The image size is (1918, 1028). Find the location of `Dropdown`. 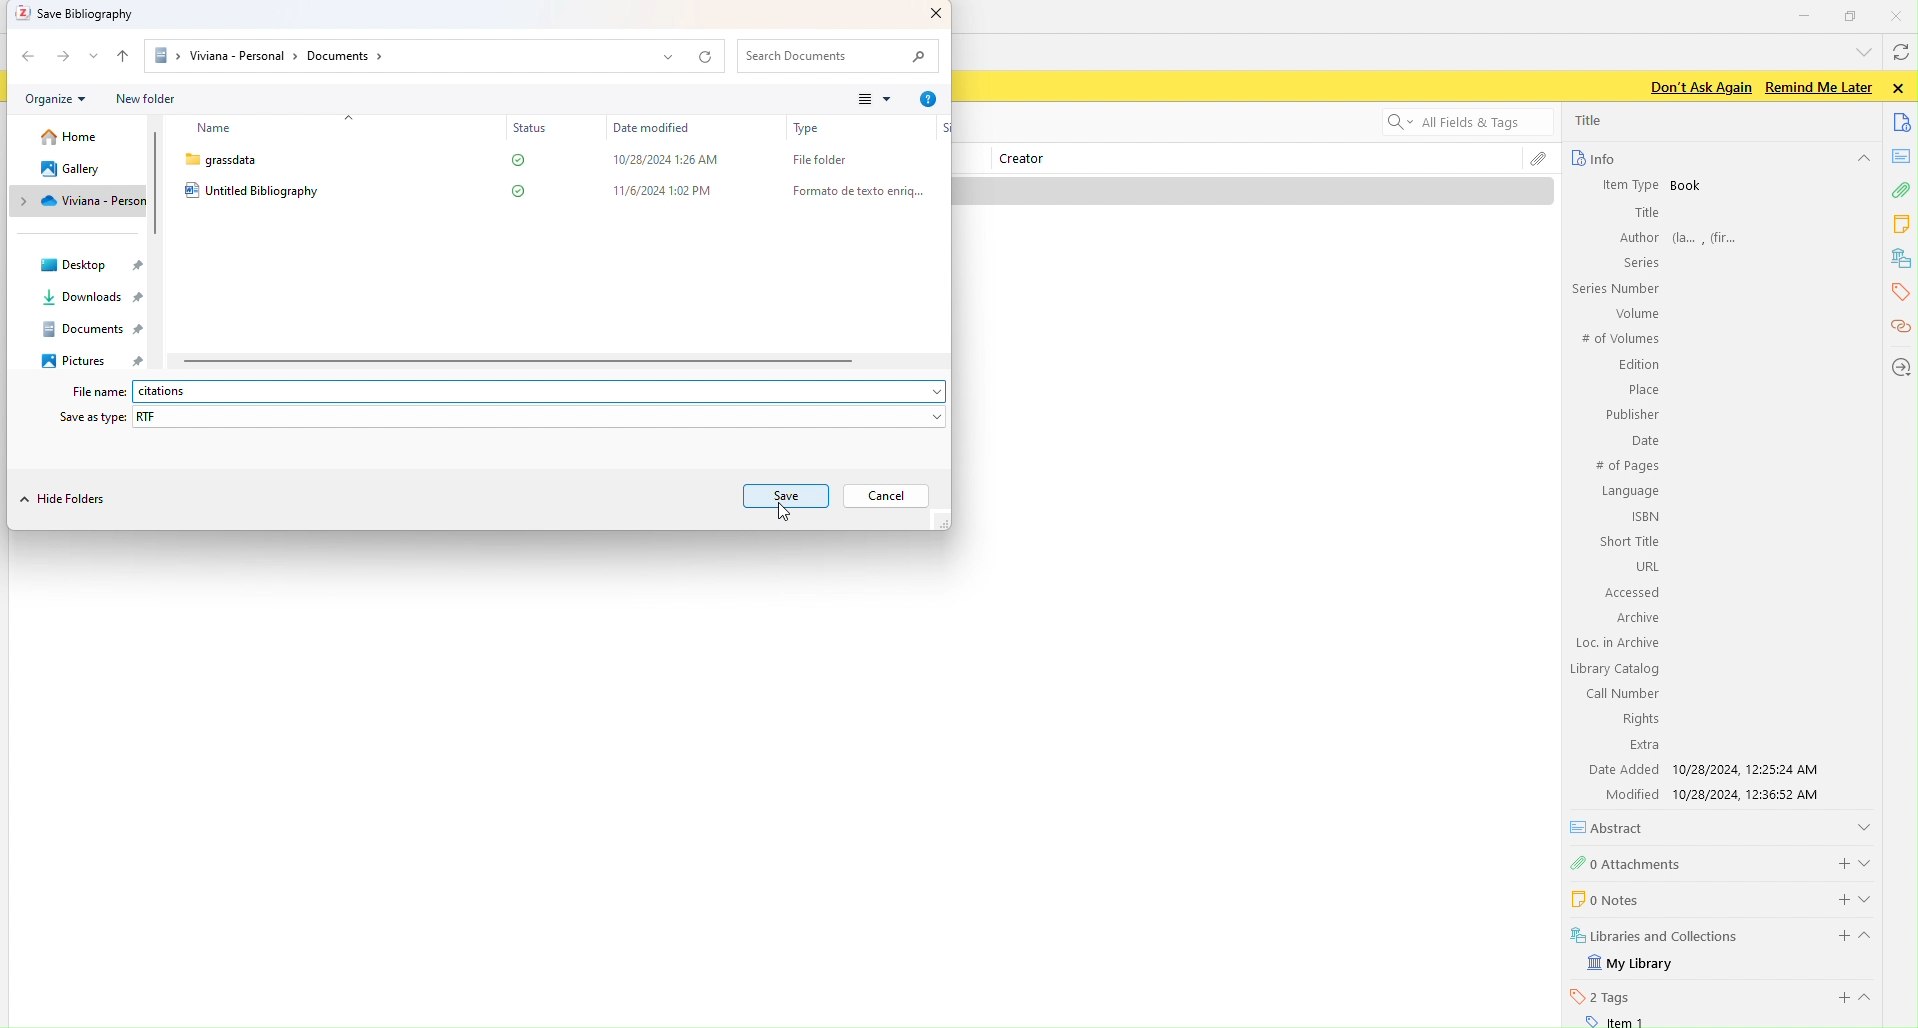

Dropdown is located at coordinates (667, 59).